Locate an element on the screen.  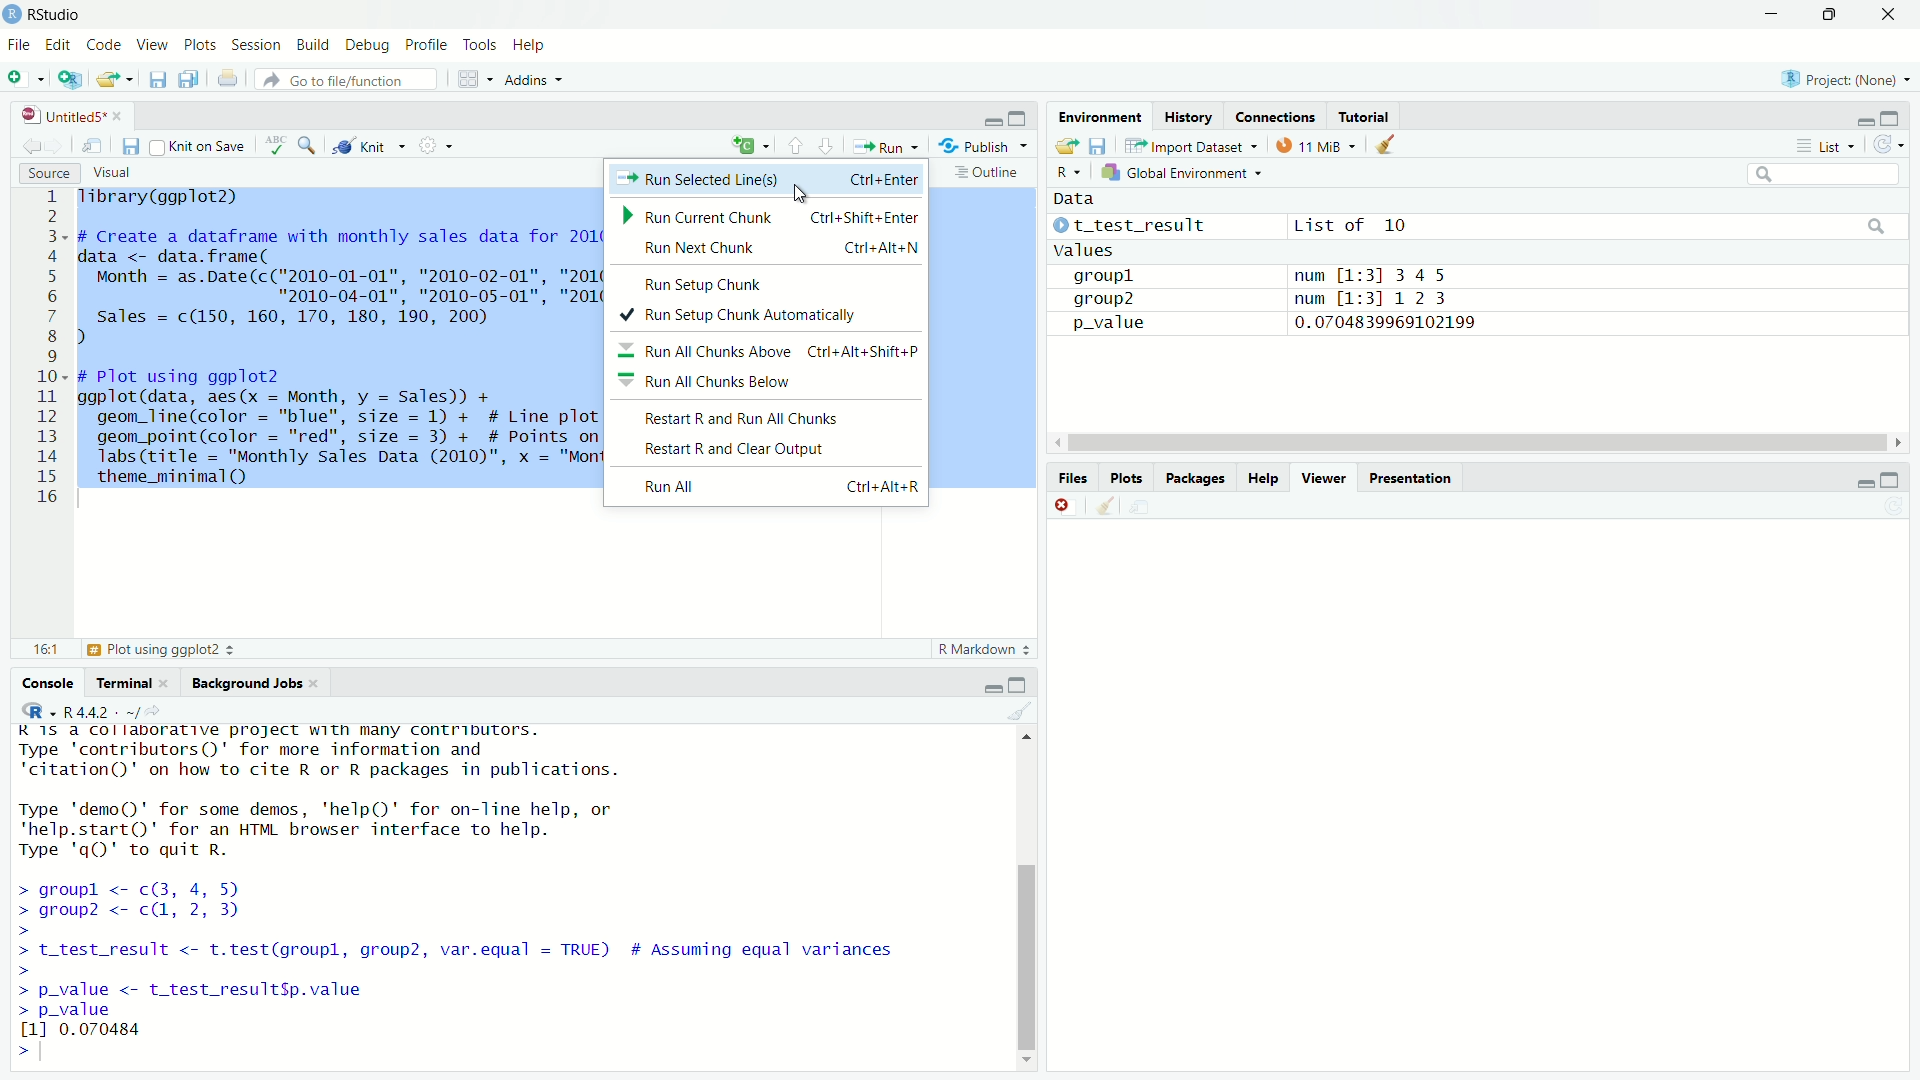
Session is located at coordinates (258, 44).